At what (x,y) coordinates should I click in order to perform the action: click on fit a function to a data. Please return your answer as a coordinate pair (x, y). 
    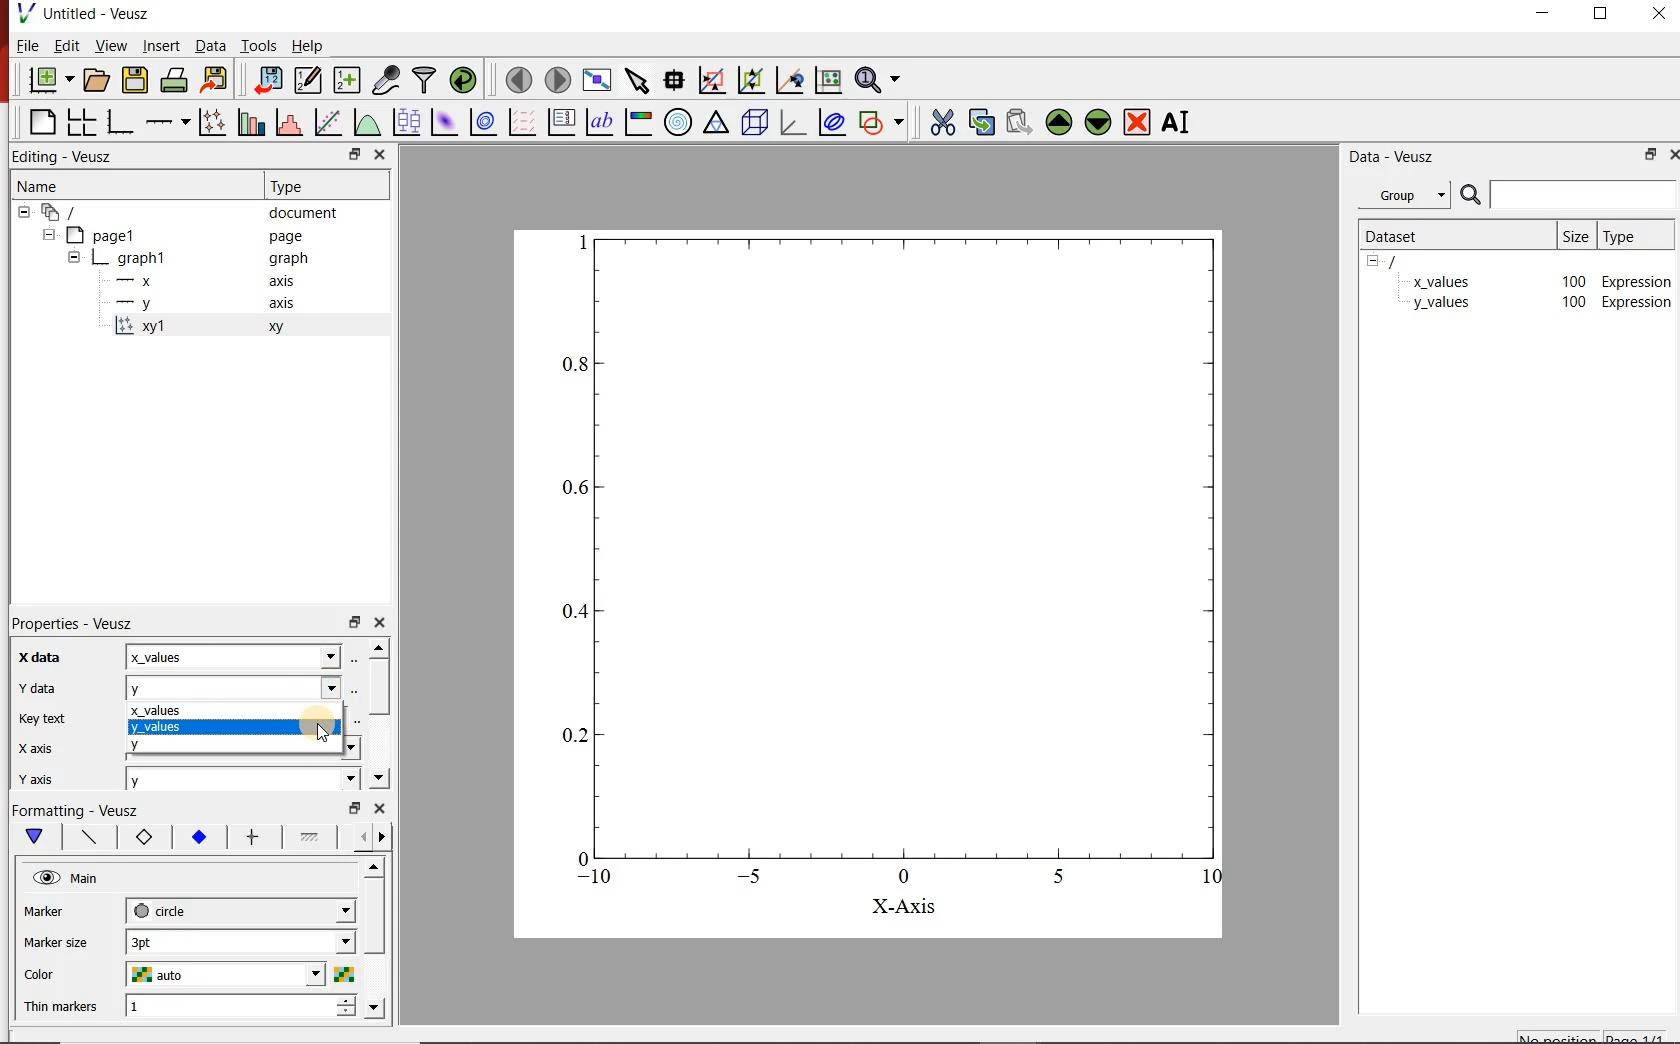
    Looking at the image, I should click on (328, 121).